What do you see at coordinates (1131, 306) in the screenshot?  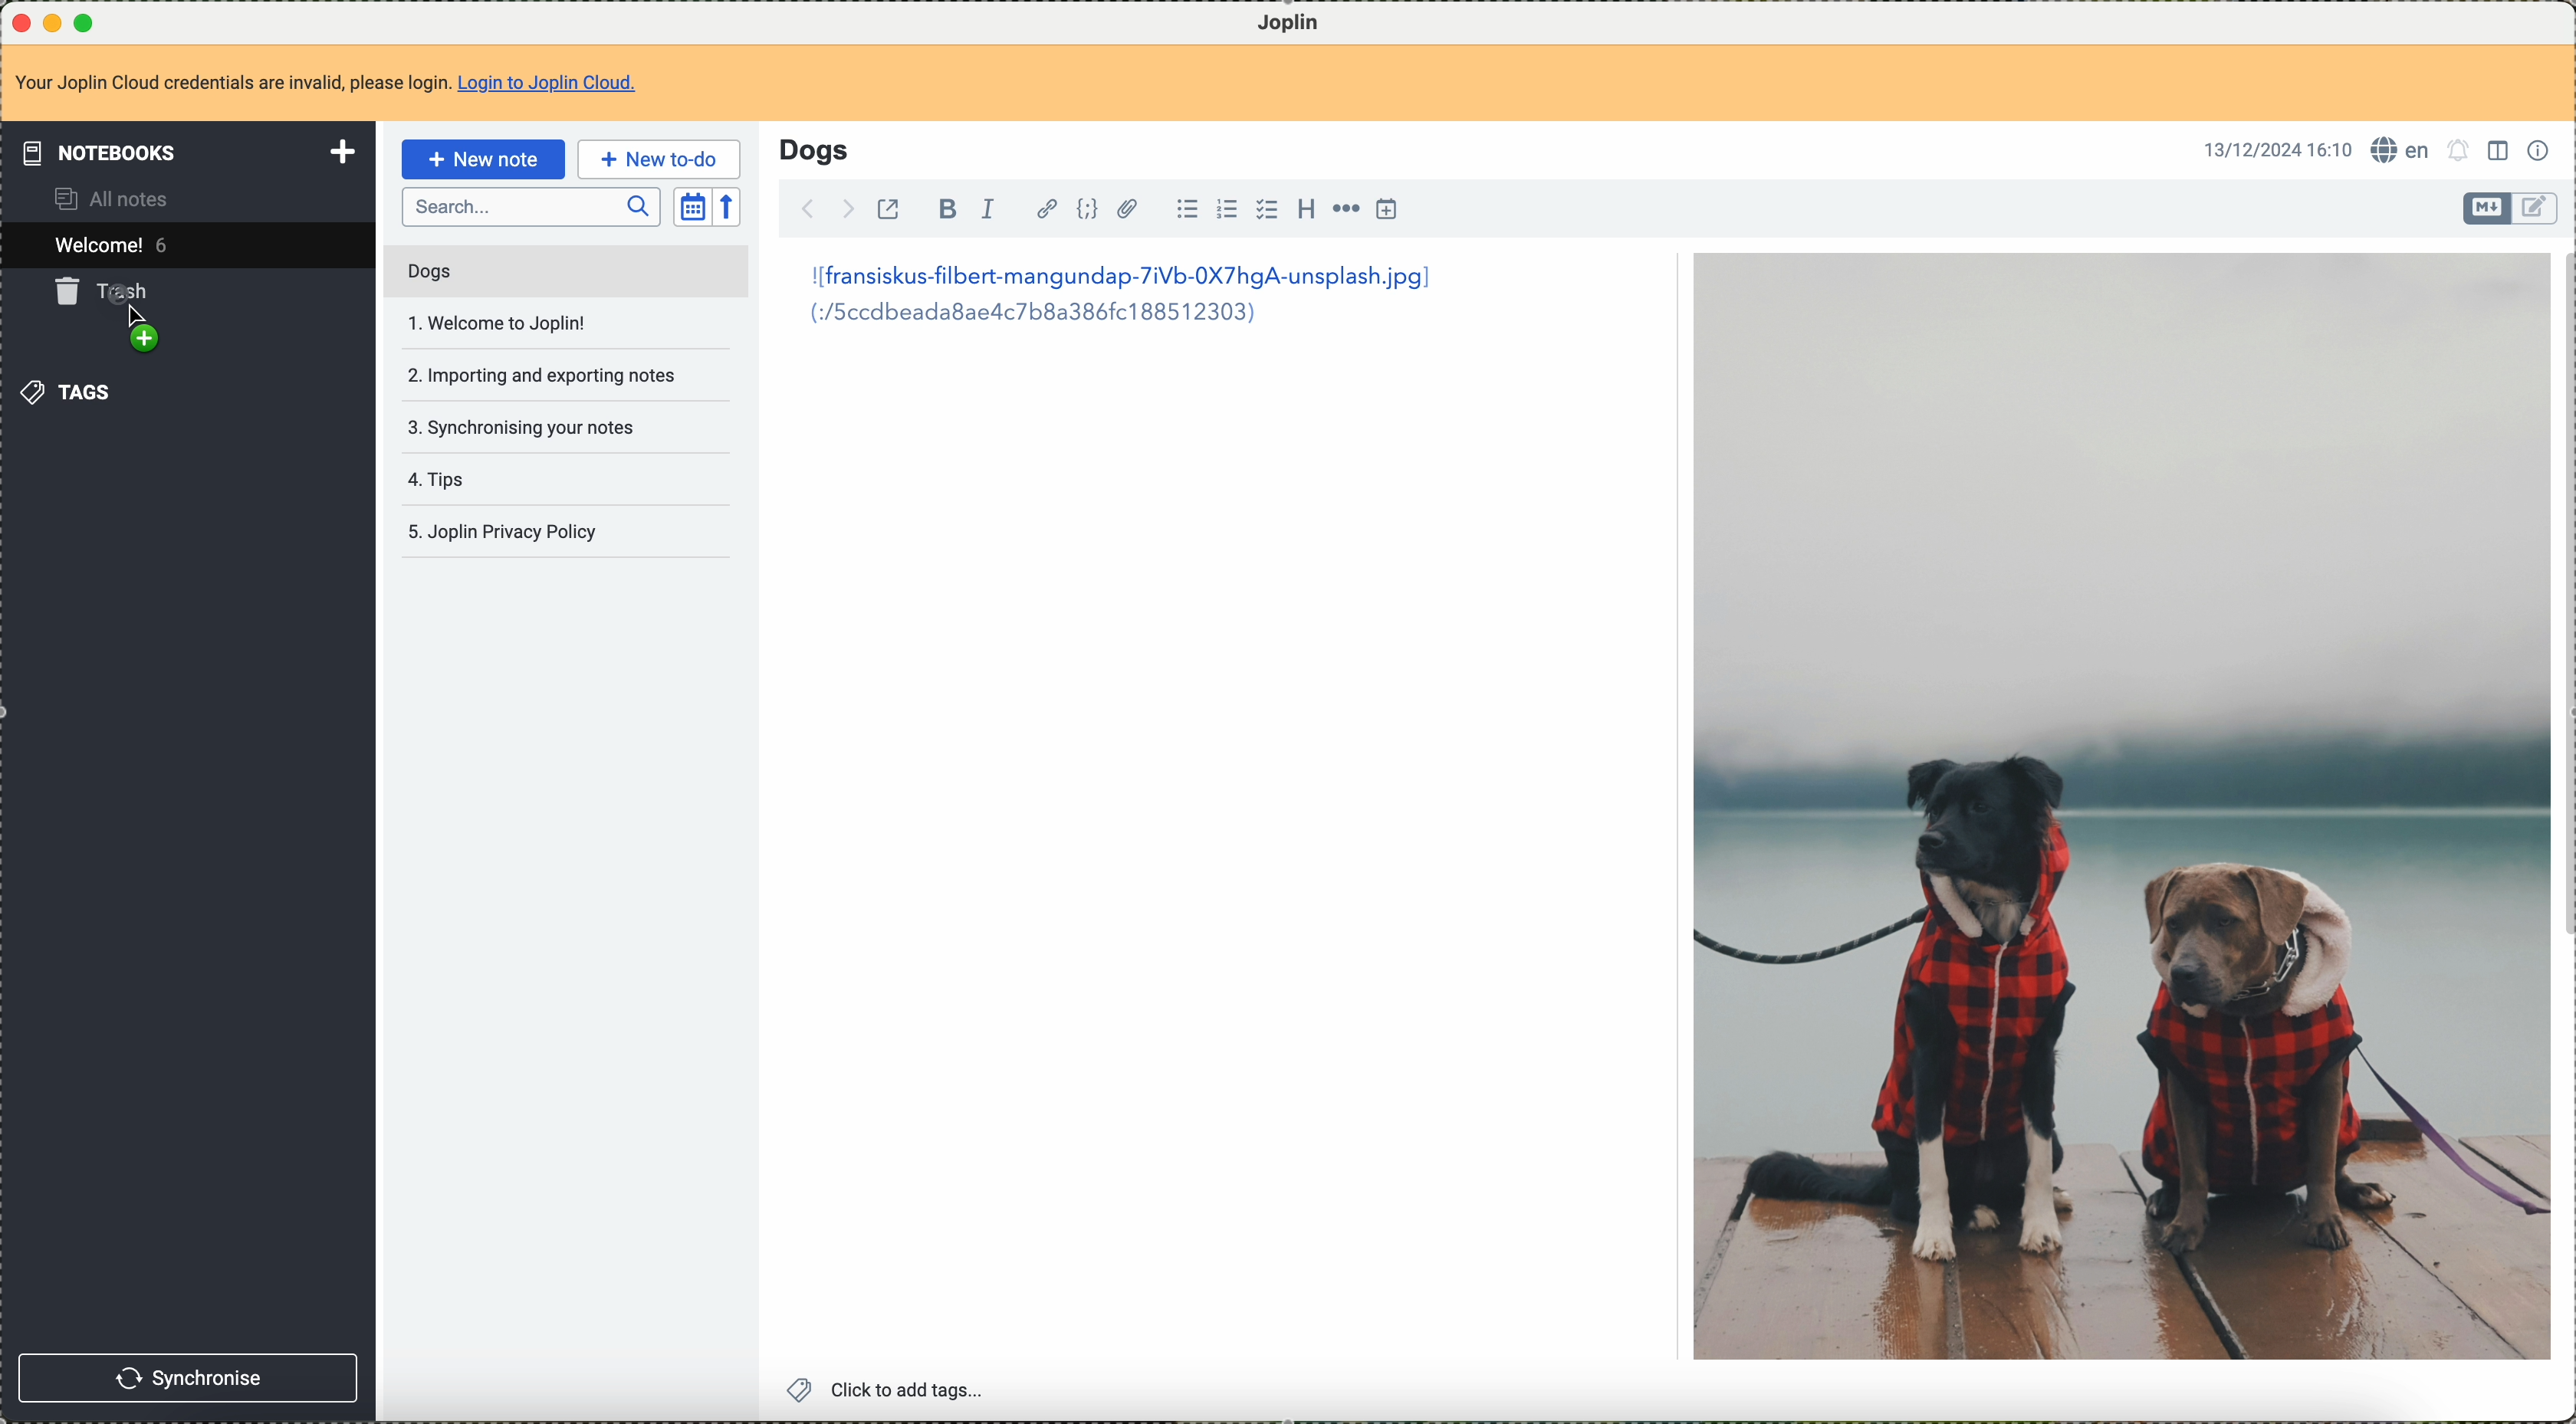 I see `|[fransiskus-filbert-mangundap-7iVb-0X7hgA-unsplash.jpg]
(:/5ccdbeada8aelc7b8a386fc188512303)` at bounding box center [1131, 306].